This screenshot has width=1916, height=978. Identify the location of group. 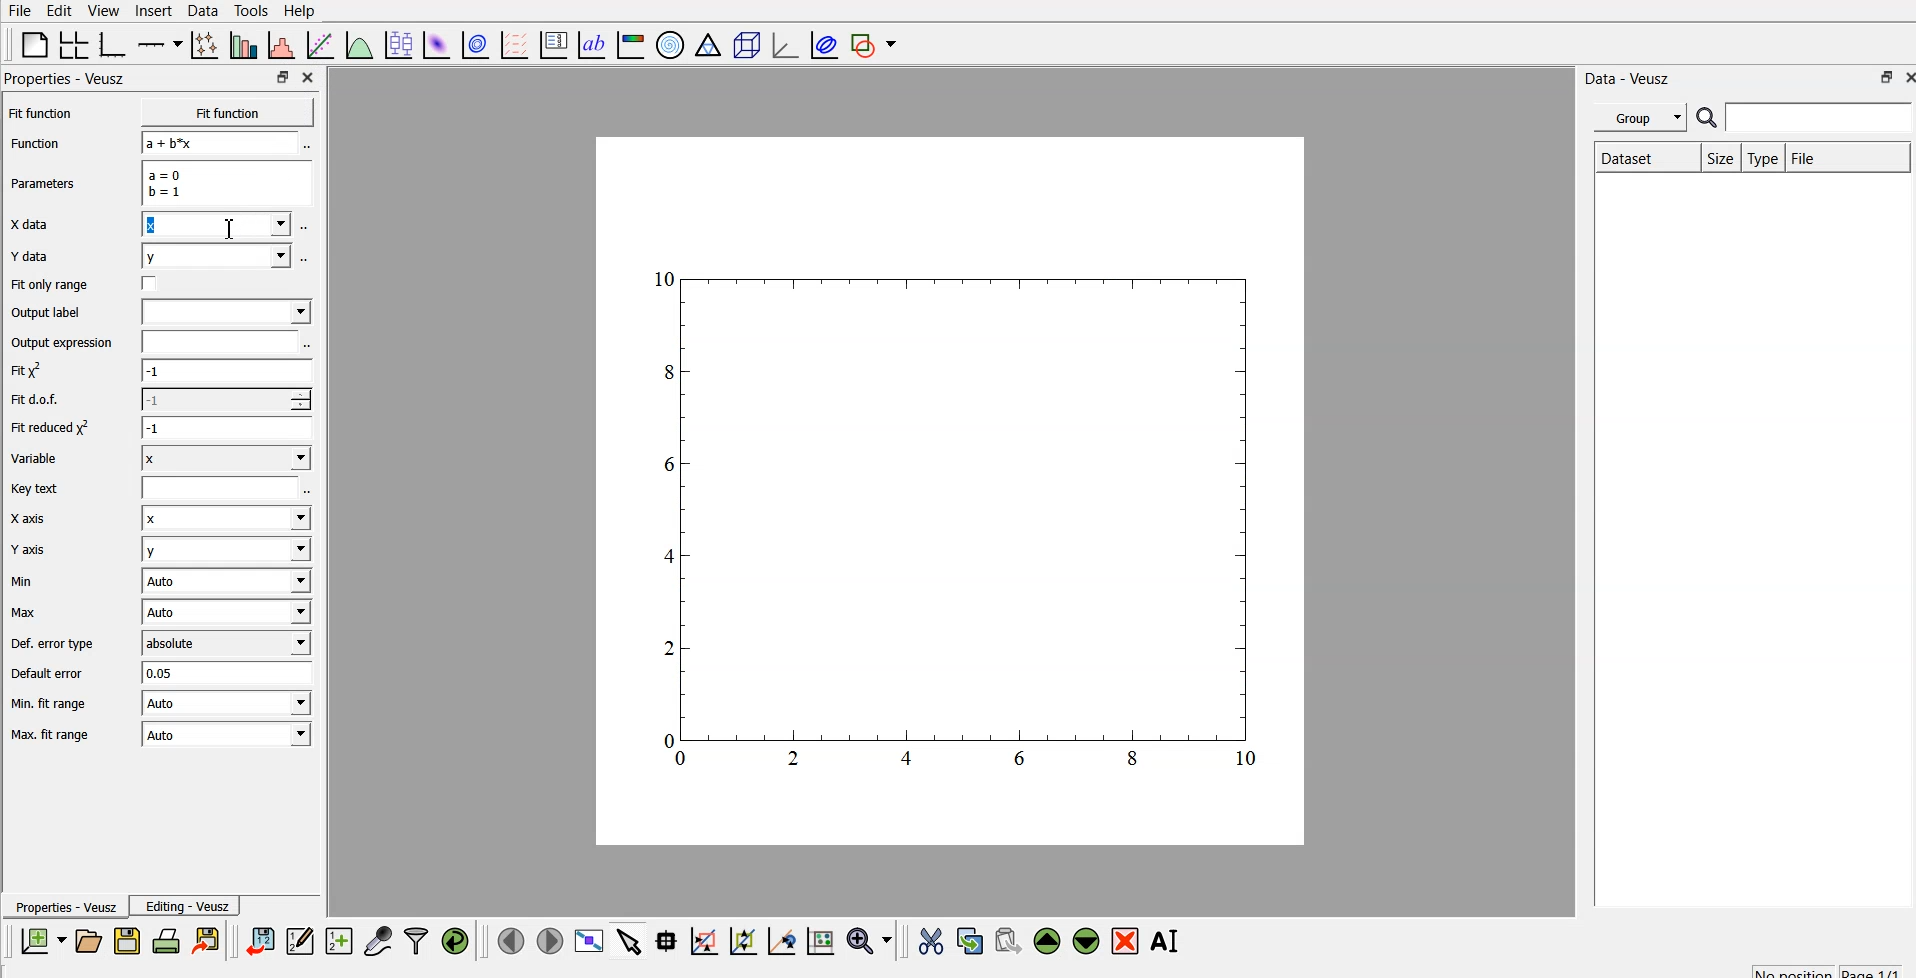
(1643, 118).